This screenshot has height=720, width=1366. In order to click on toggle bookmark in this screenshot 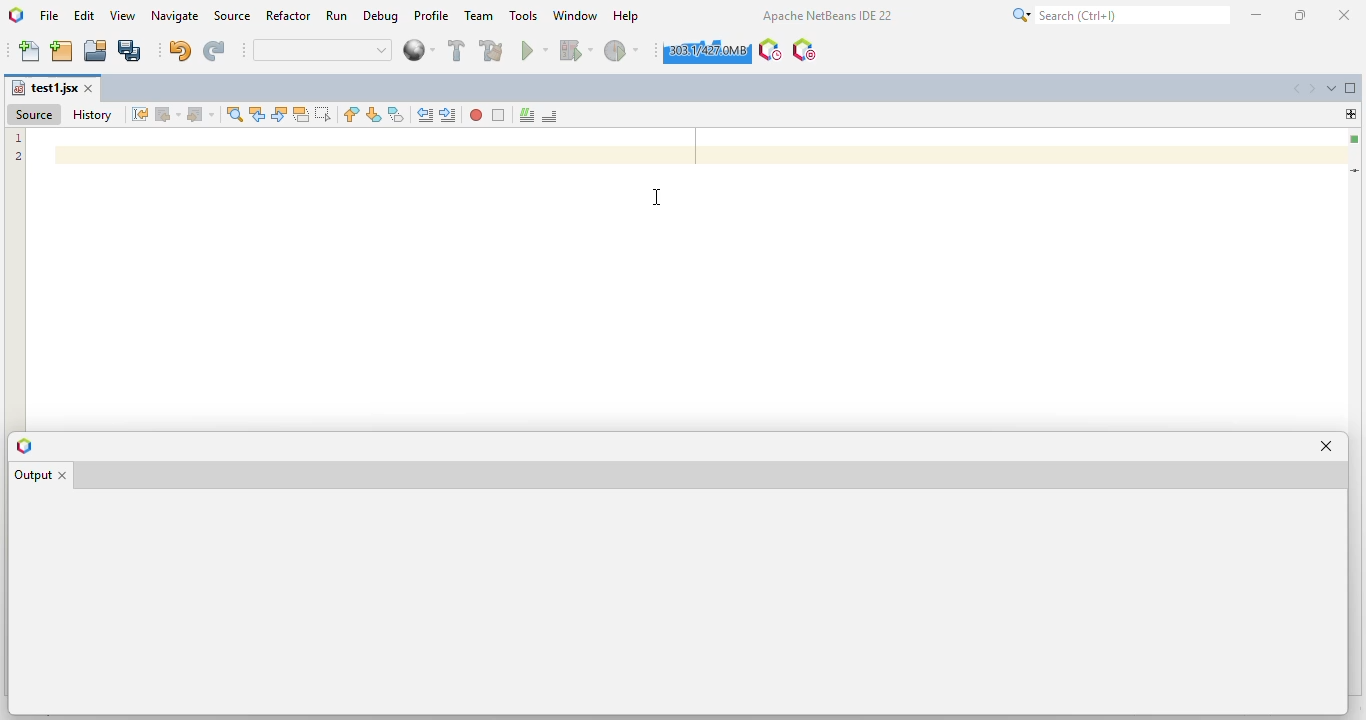, I will do `click(396, 114)`.